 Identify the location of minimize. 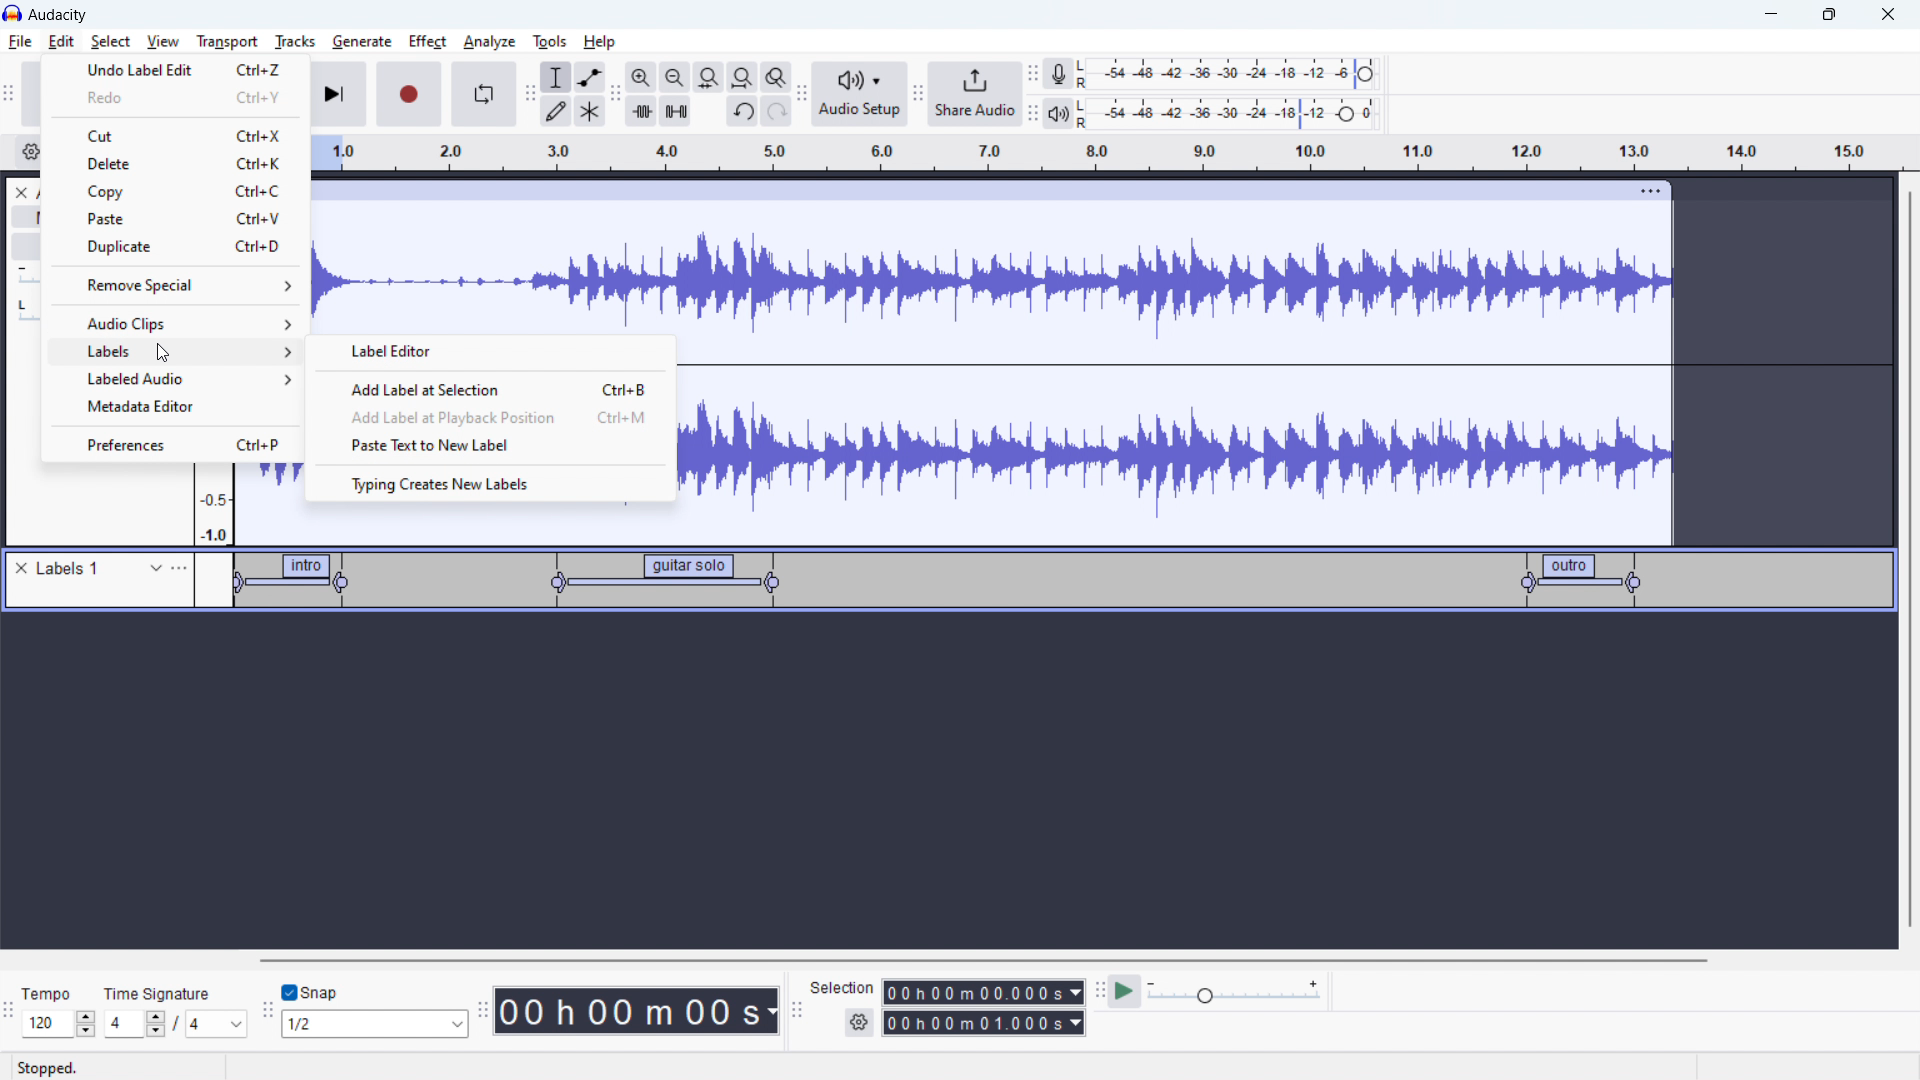
(1770, 15).